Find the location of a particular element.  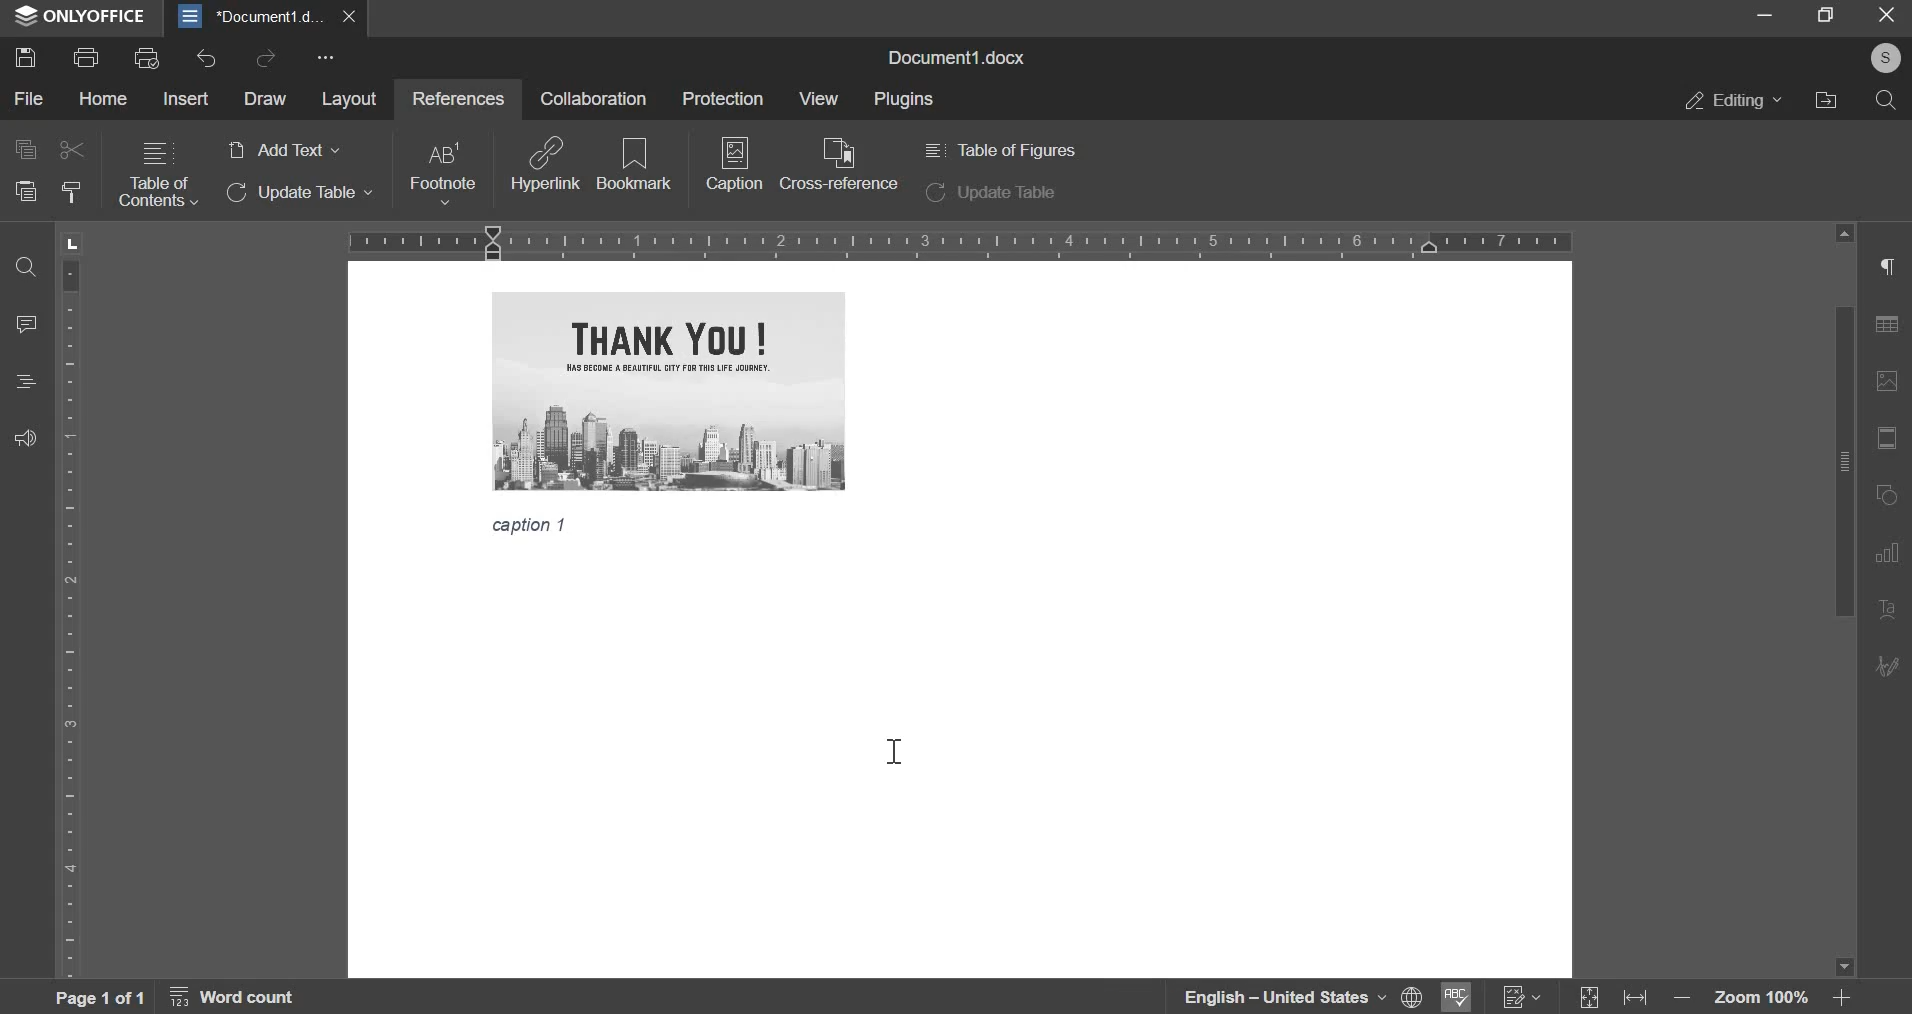

Text is located at coordinates (1889, 611).